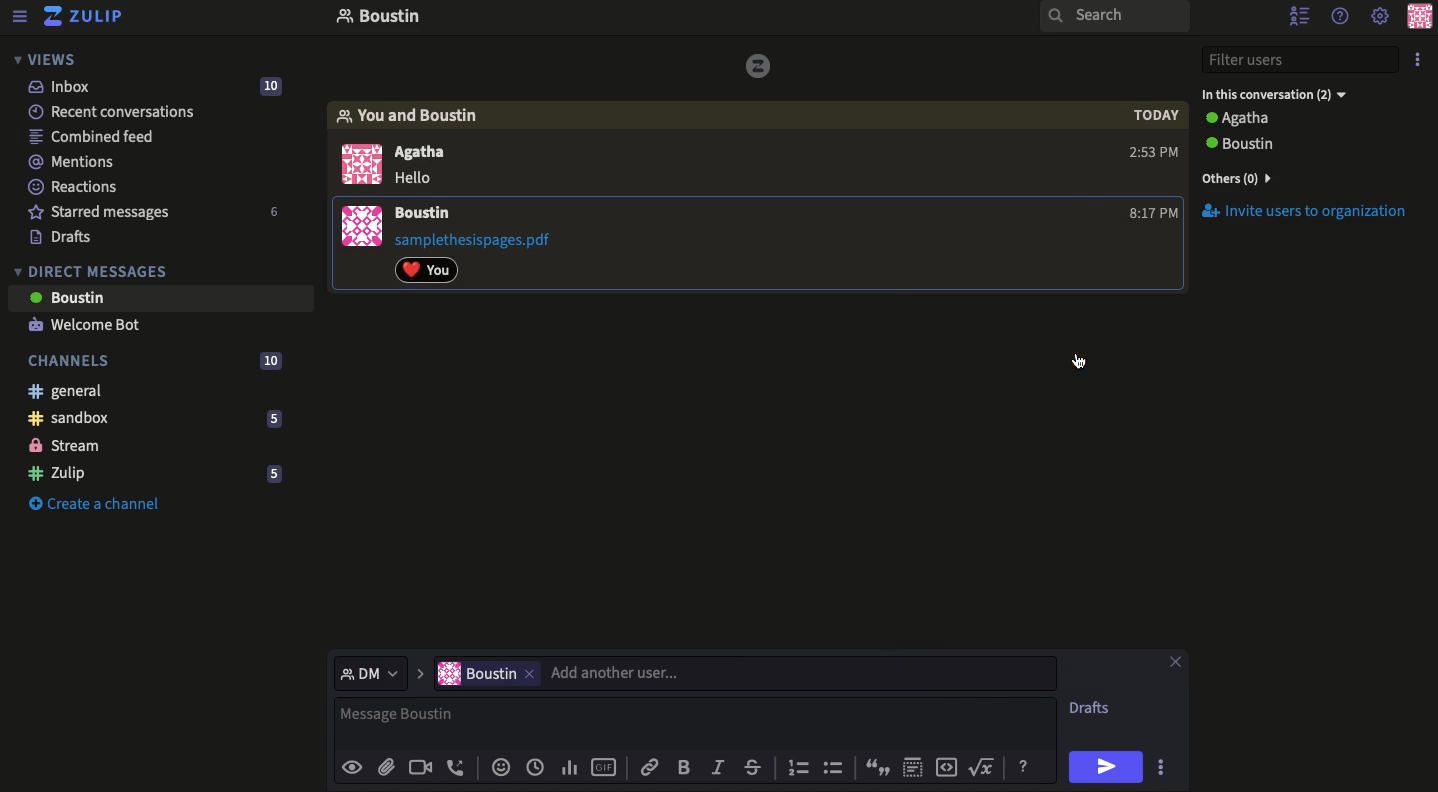 This screenshot has height=792, width=1438. I want to click on image, so click(761, 66).